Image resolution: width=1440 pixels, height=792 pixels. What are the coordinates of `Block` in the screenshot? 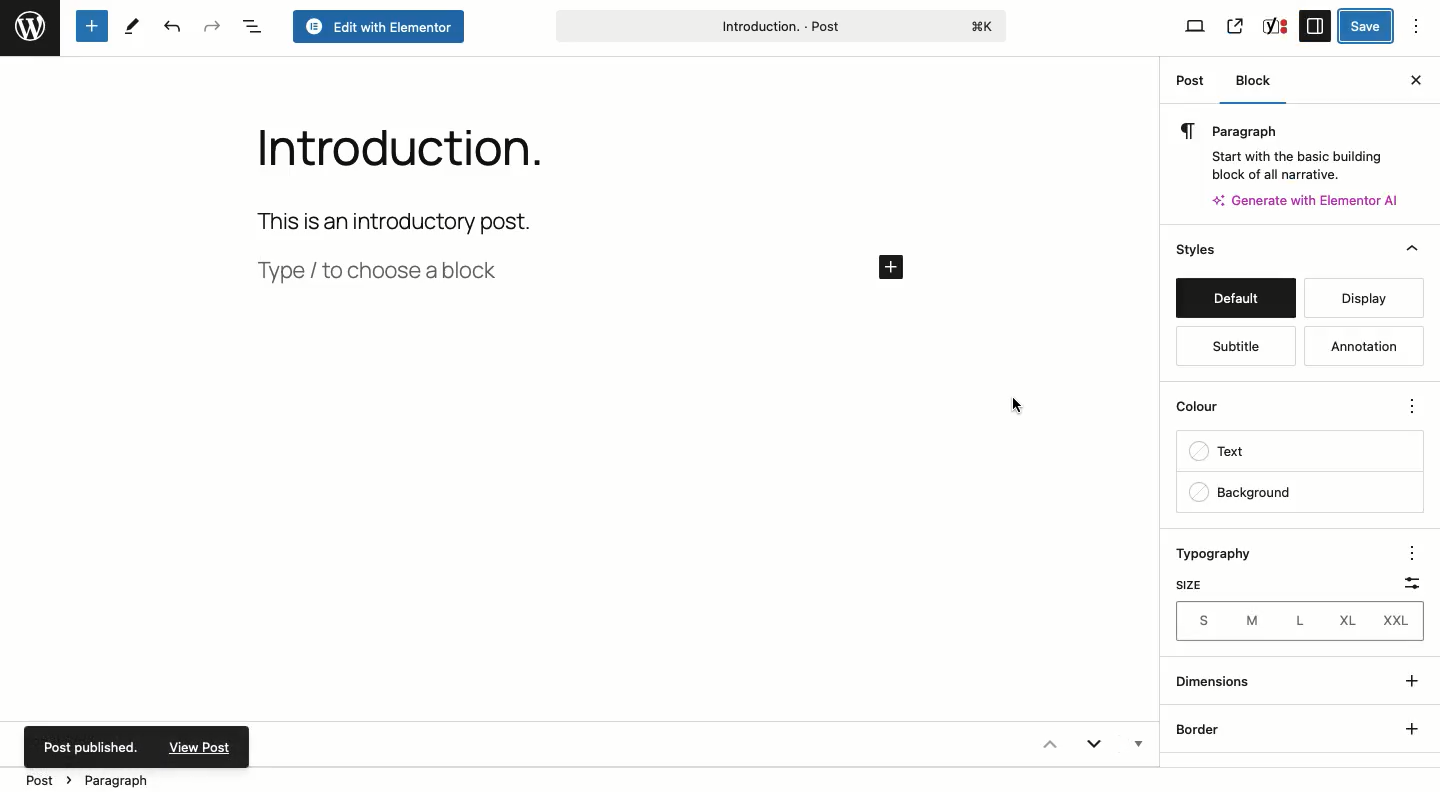 It's located at (1258, 83).